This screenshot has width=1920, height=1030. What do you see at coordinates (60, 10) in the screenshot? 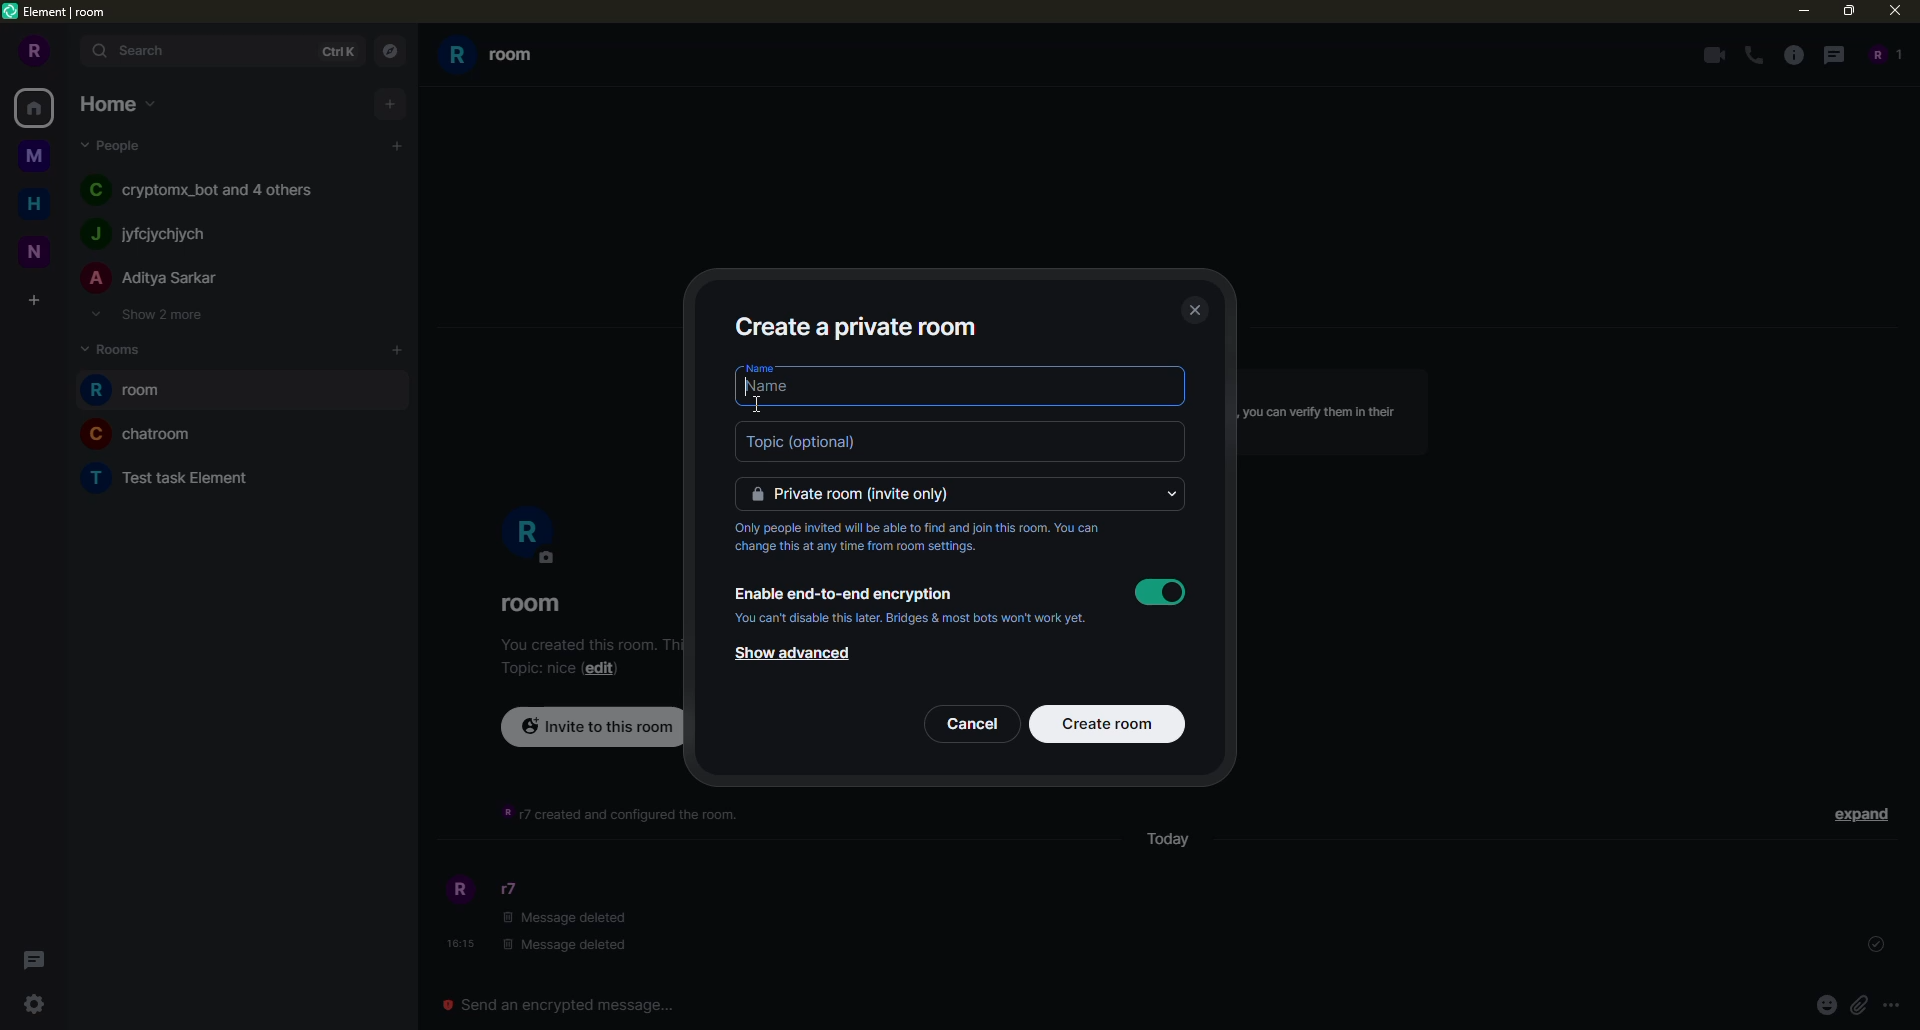
I see `element` at bounding box center [60, 10].